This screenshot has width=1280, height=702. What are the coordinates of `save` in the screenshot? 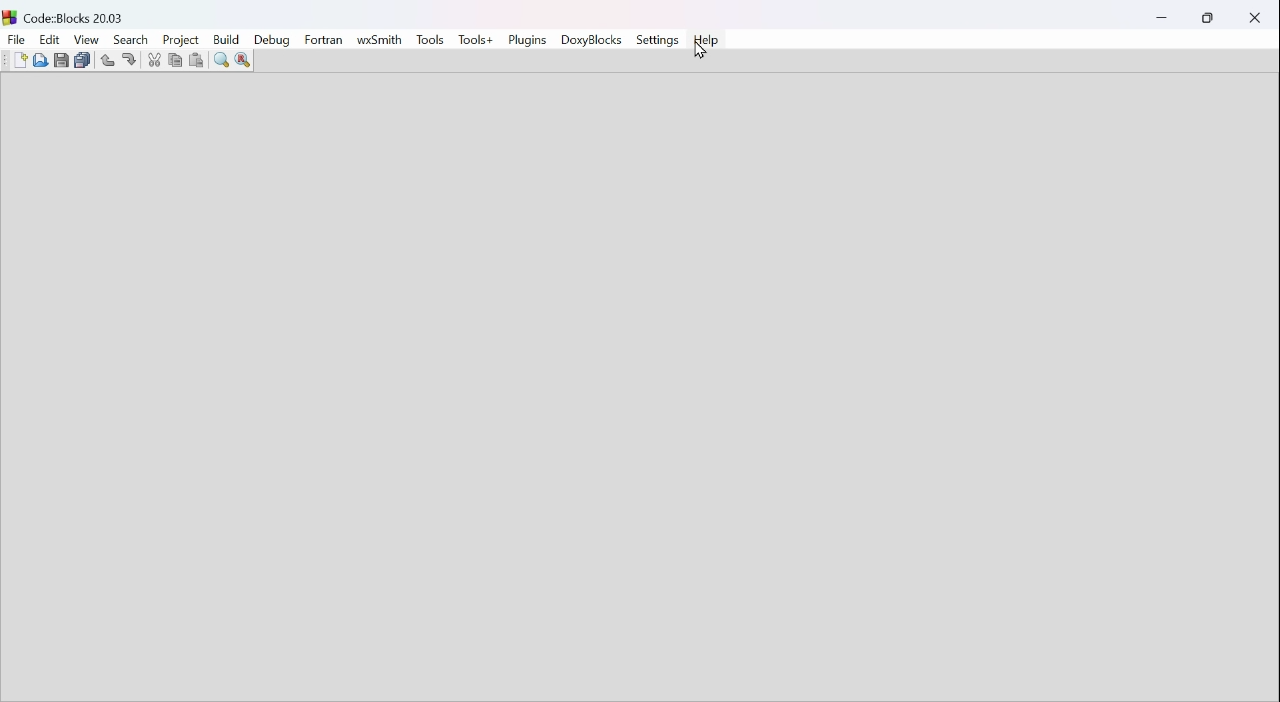 It's located at (58, 59).